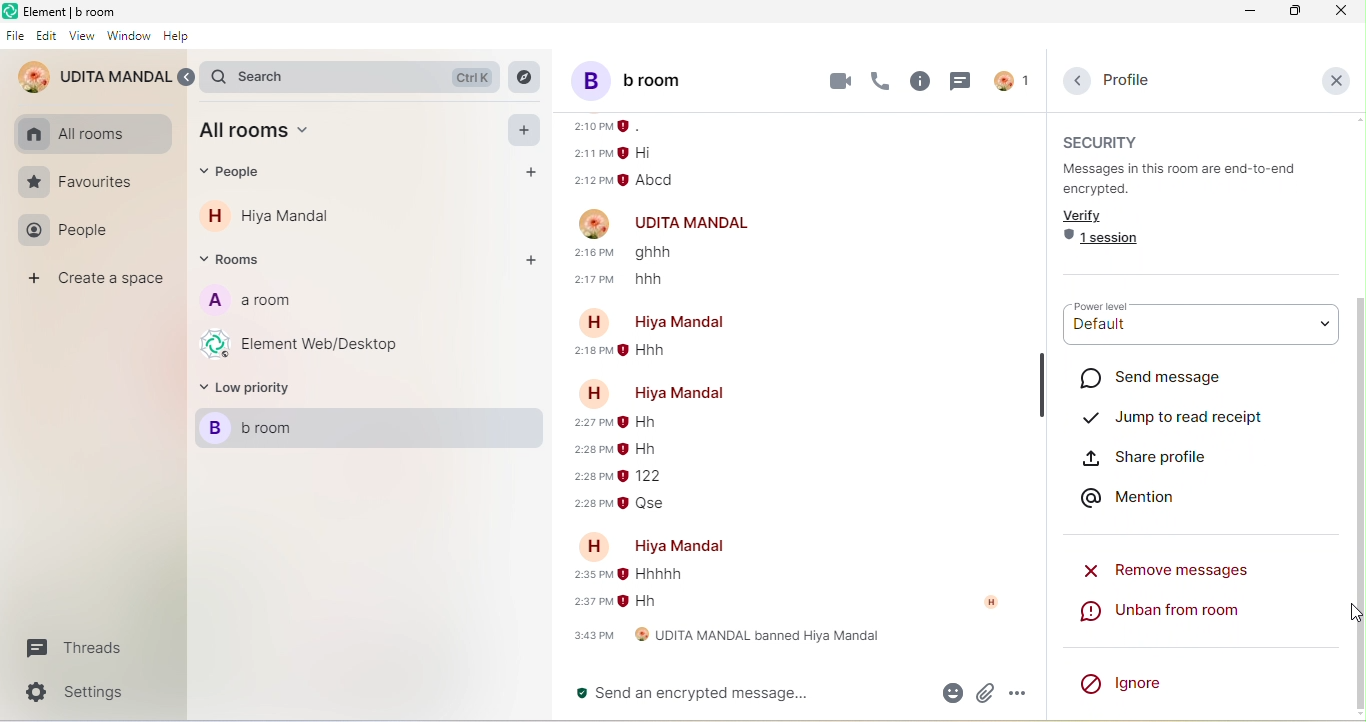 The width and height of the screenshot is (1366, 722). Describe the element at coordinates (1105, 242) in the screenshot. I see `1 session` at that location.